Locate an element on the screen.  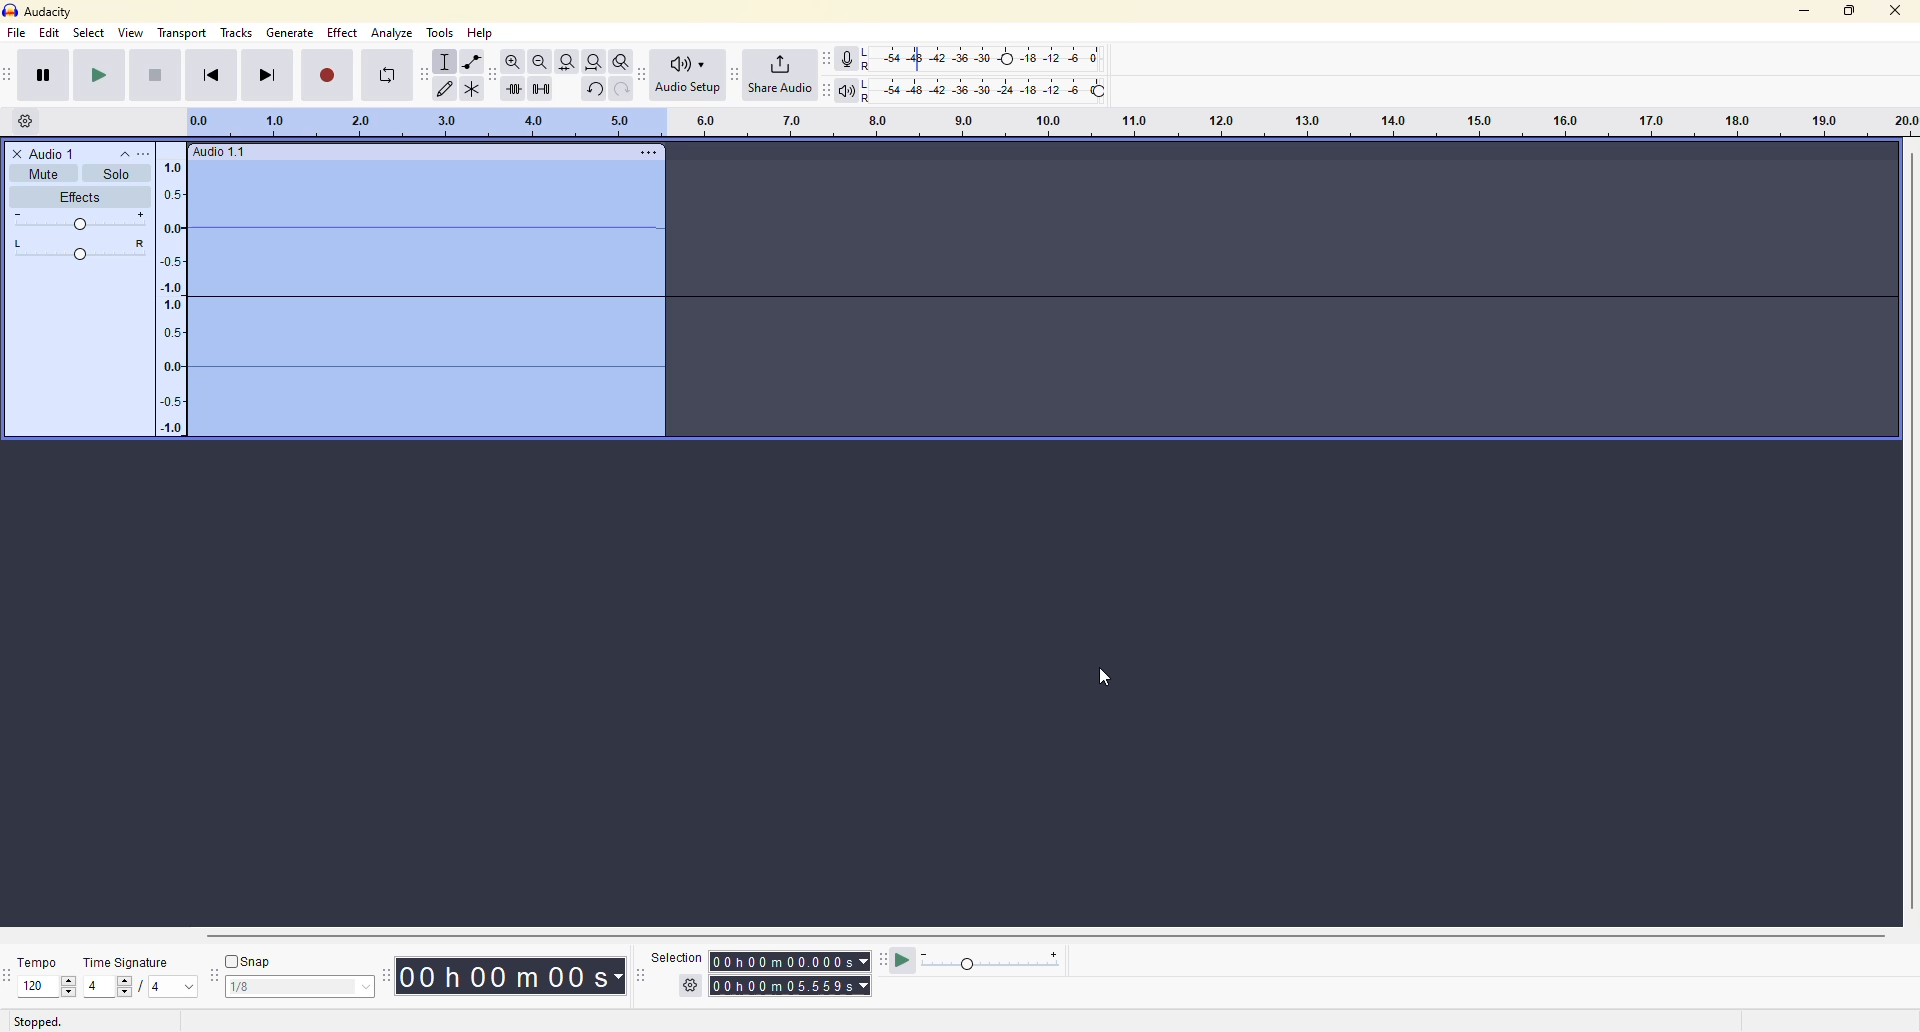
collapse is located at coordinates (124, 153).